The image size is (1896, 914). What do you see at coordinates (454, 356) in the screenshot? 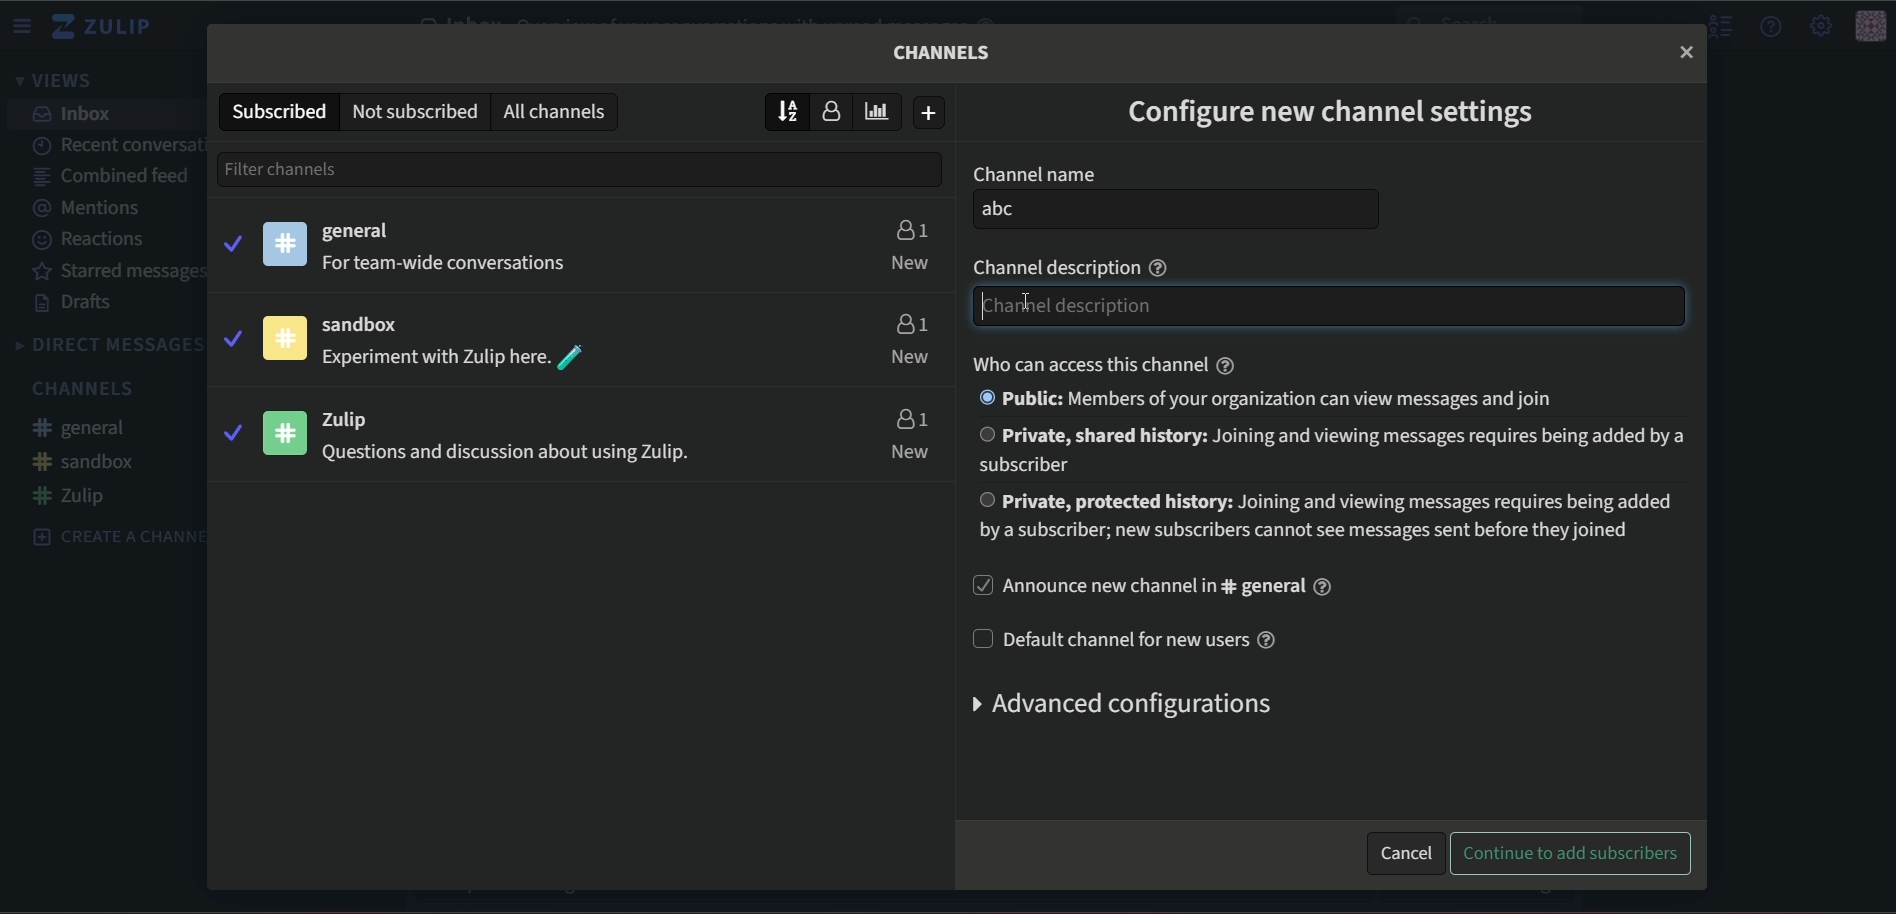
I see `Experiment with Zulip here.` at bounding box center [454, 356].